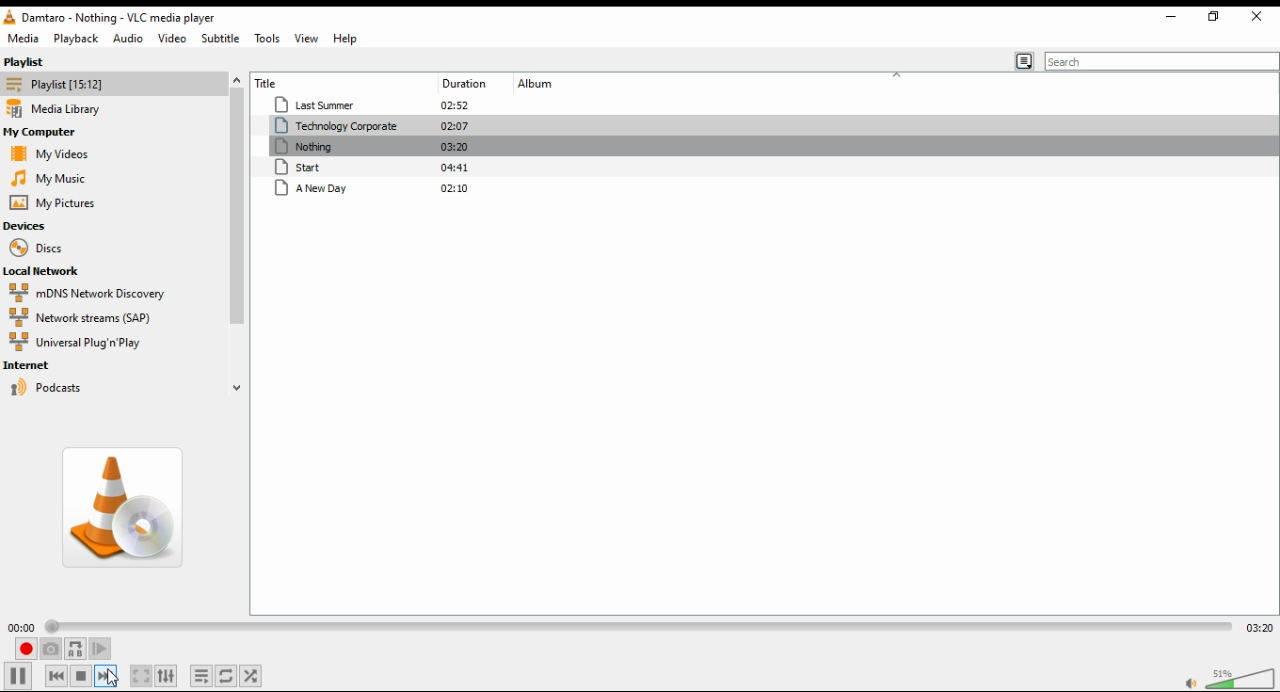 This screenshot has width=1280, height=692. Describe the element at coordinates (371, 189) in the screenshot. I see `A new day` at that location.